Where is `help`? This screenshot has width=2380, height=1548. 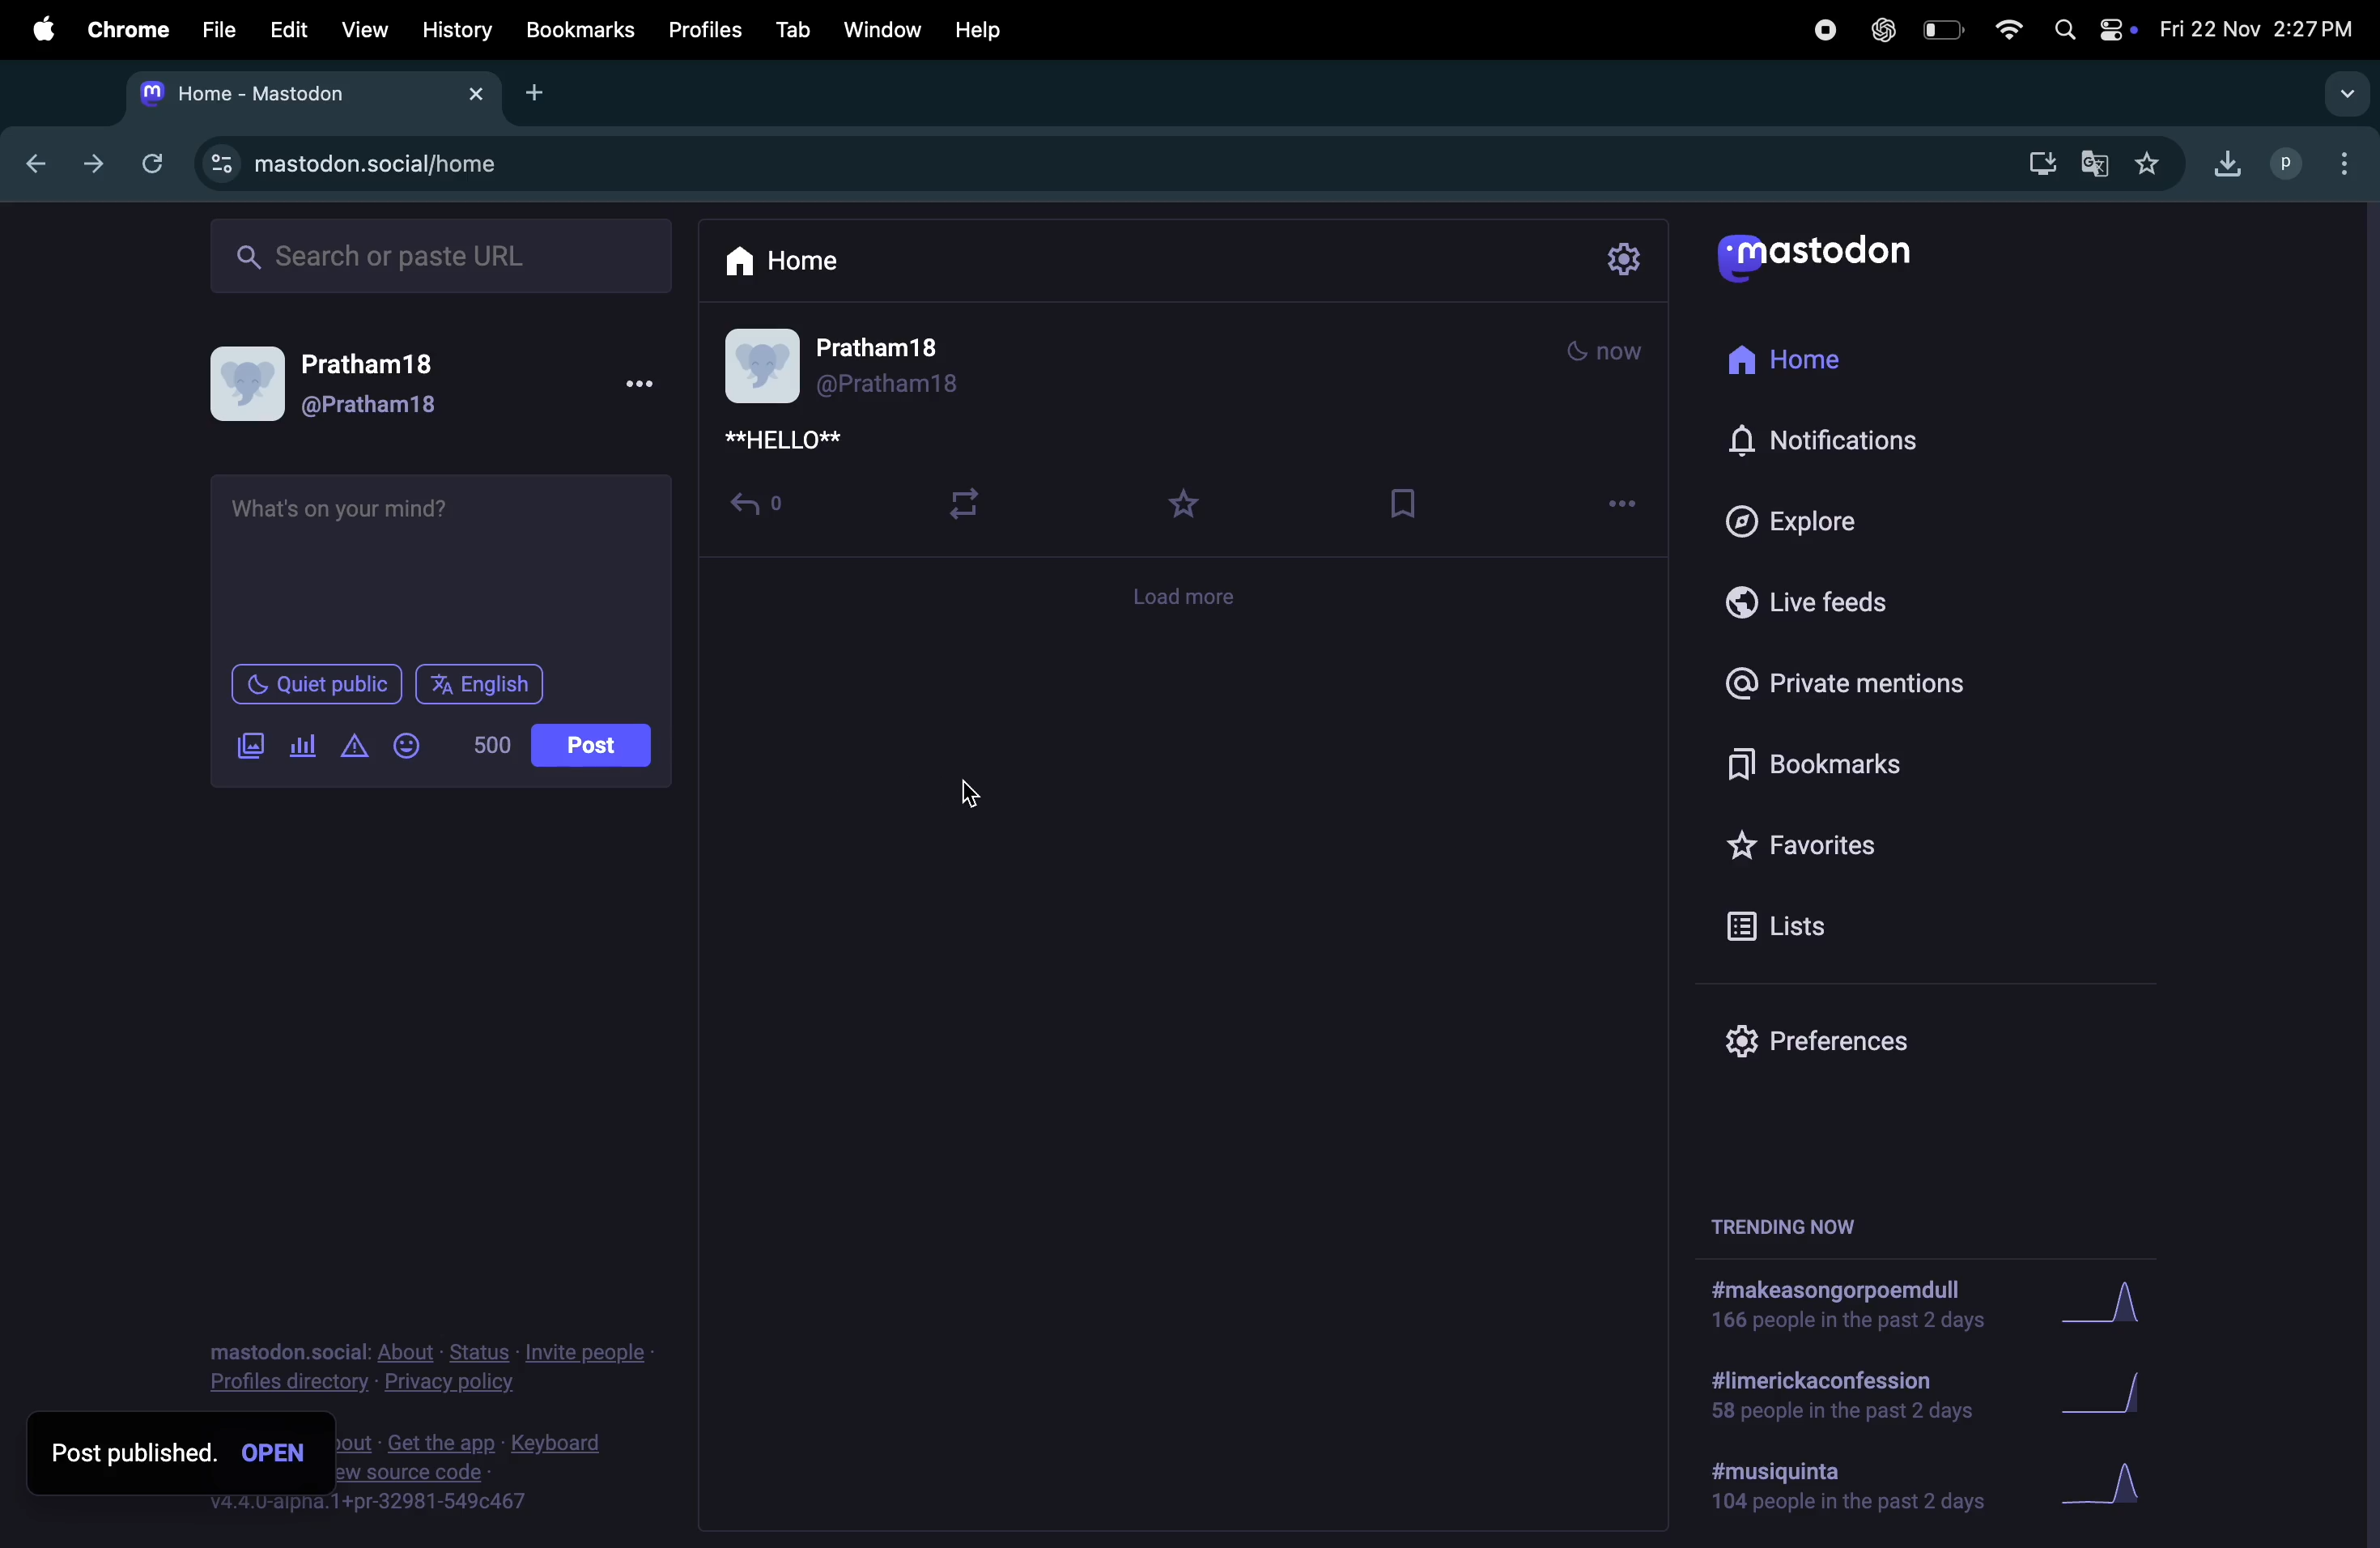 help is located at coordinates (984, 29).